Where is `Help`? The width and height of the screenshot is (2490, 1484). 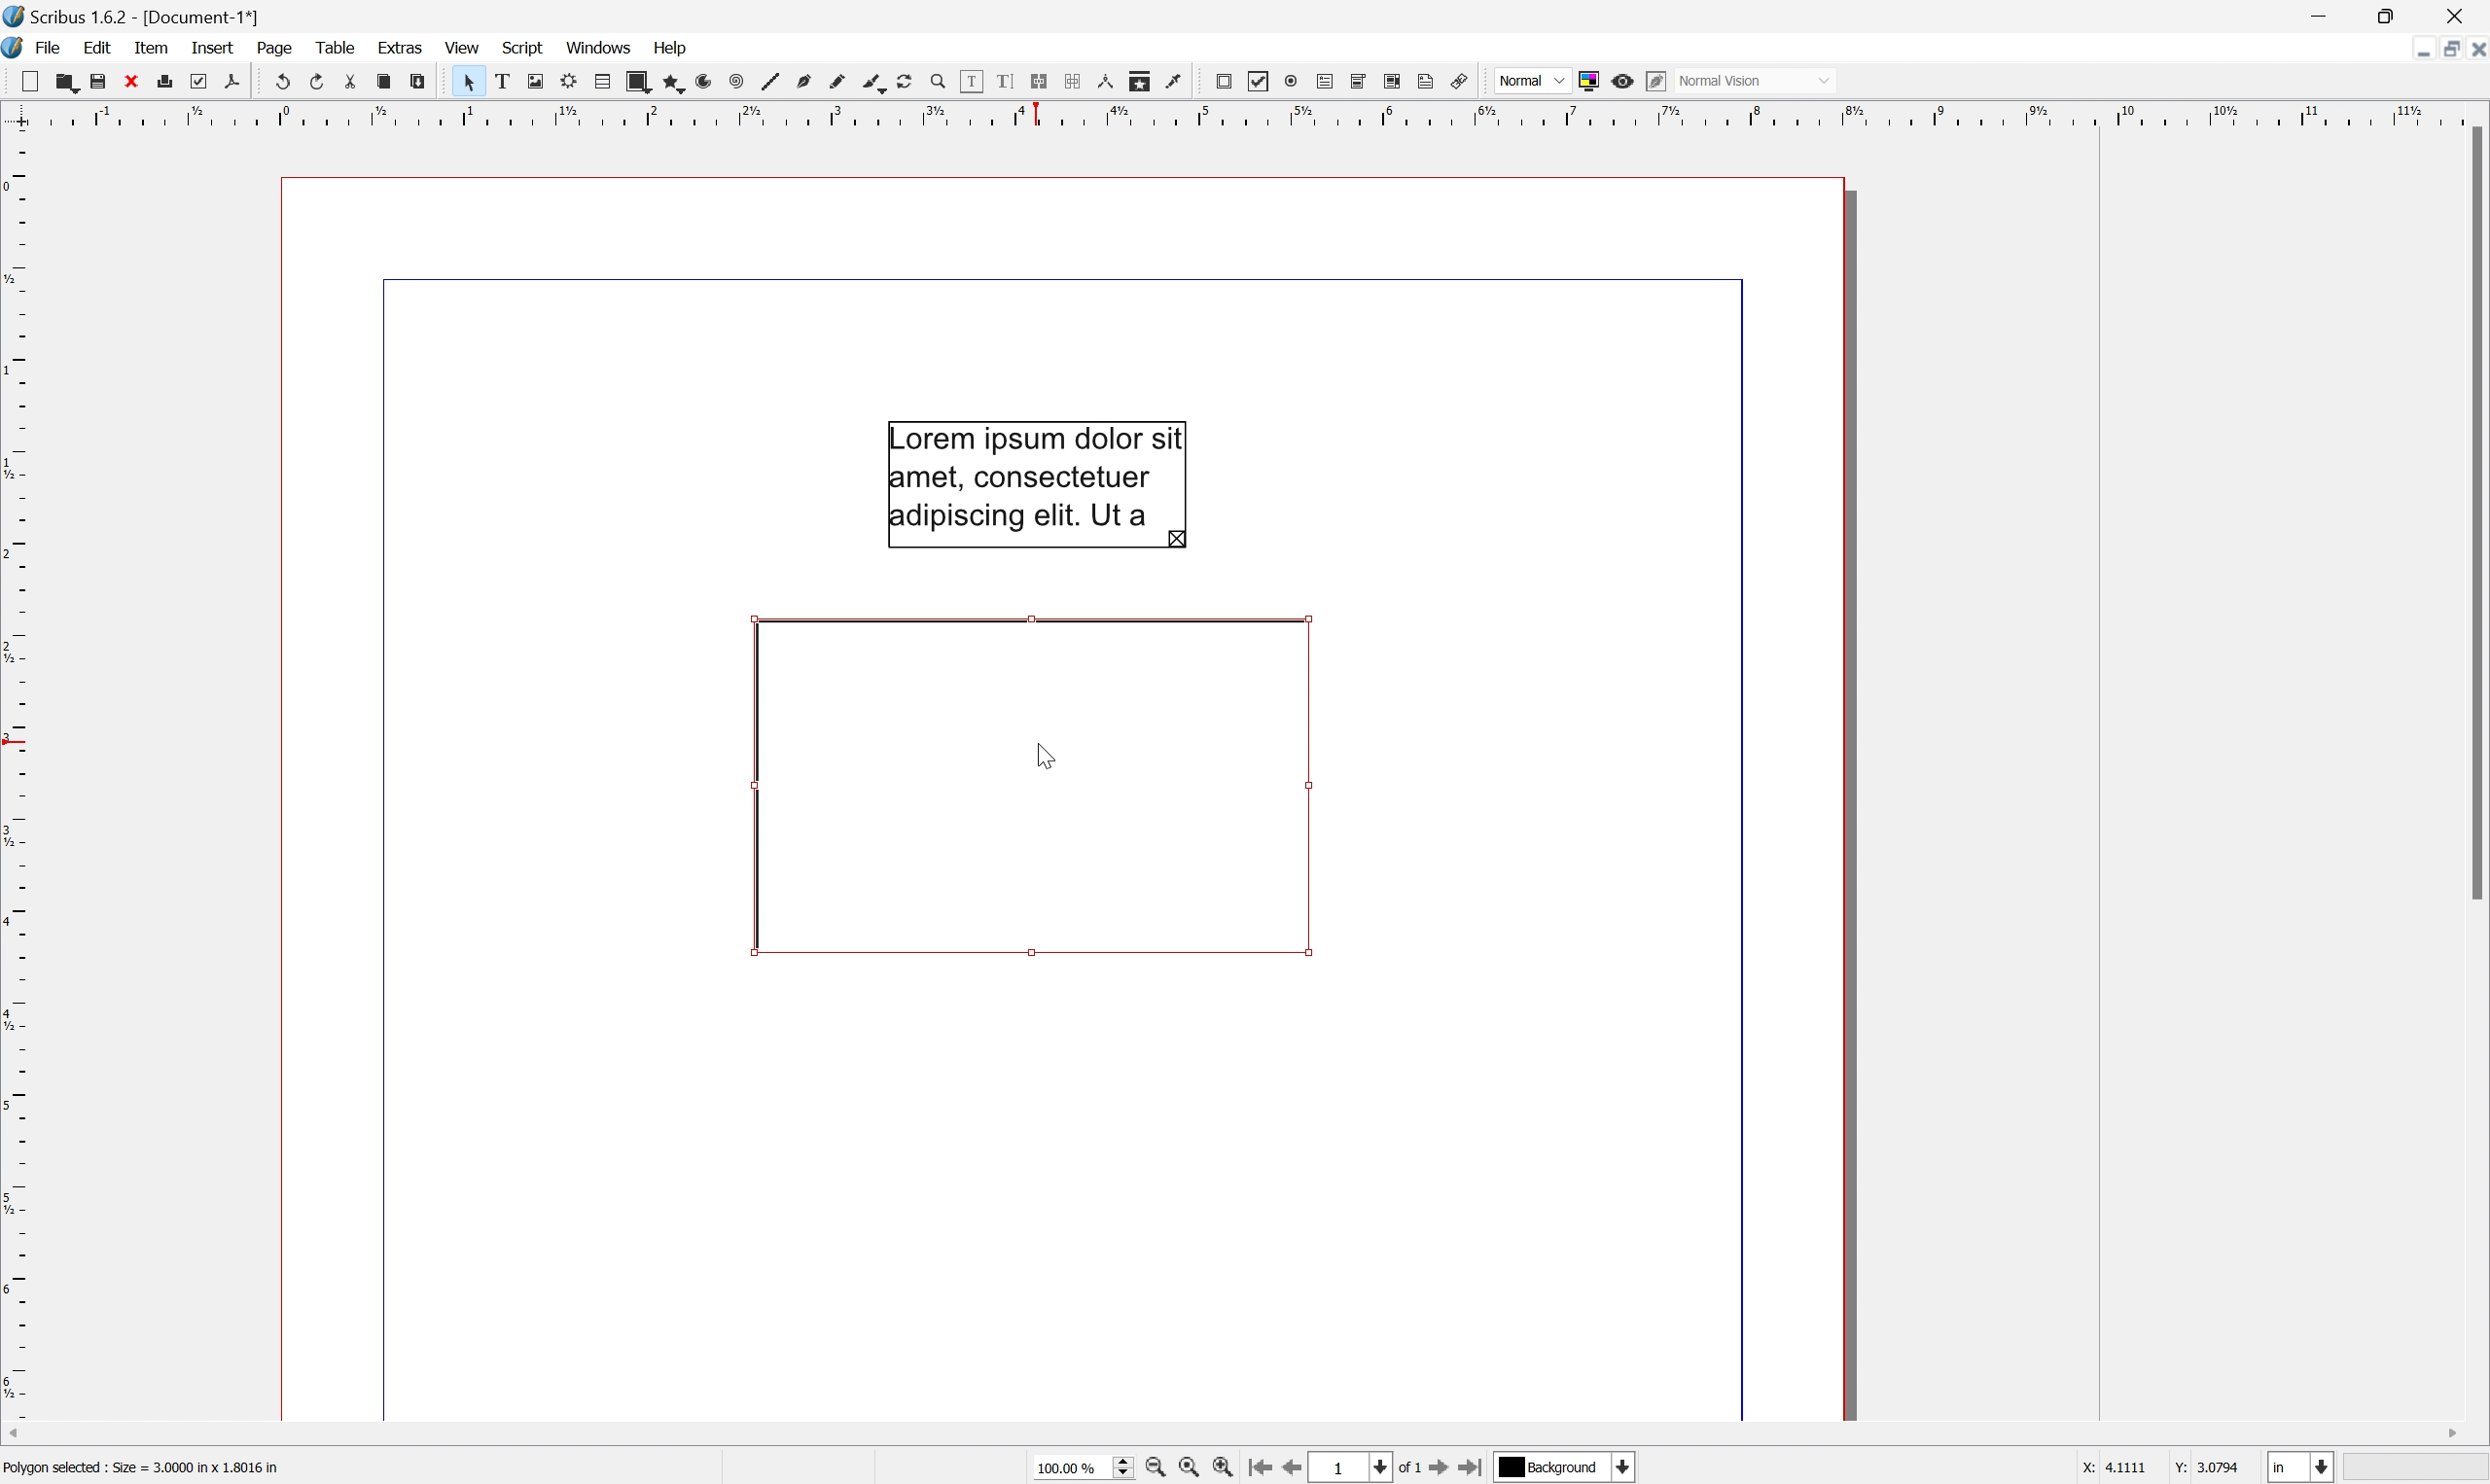
Help is located at coordinates (671, 47).